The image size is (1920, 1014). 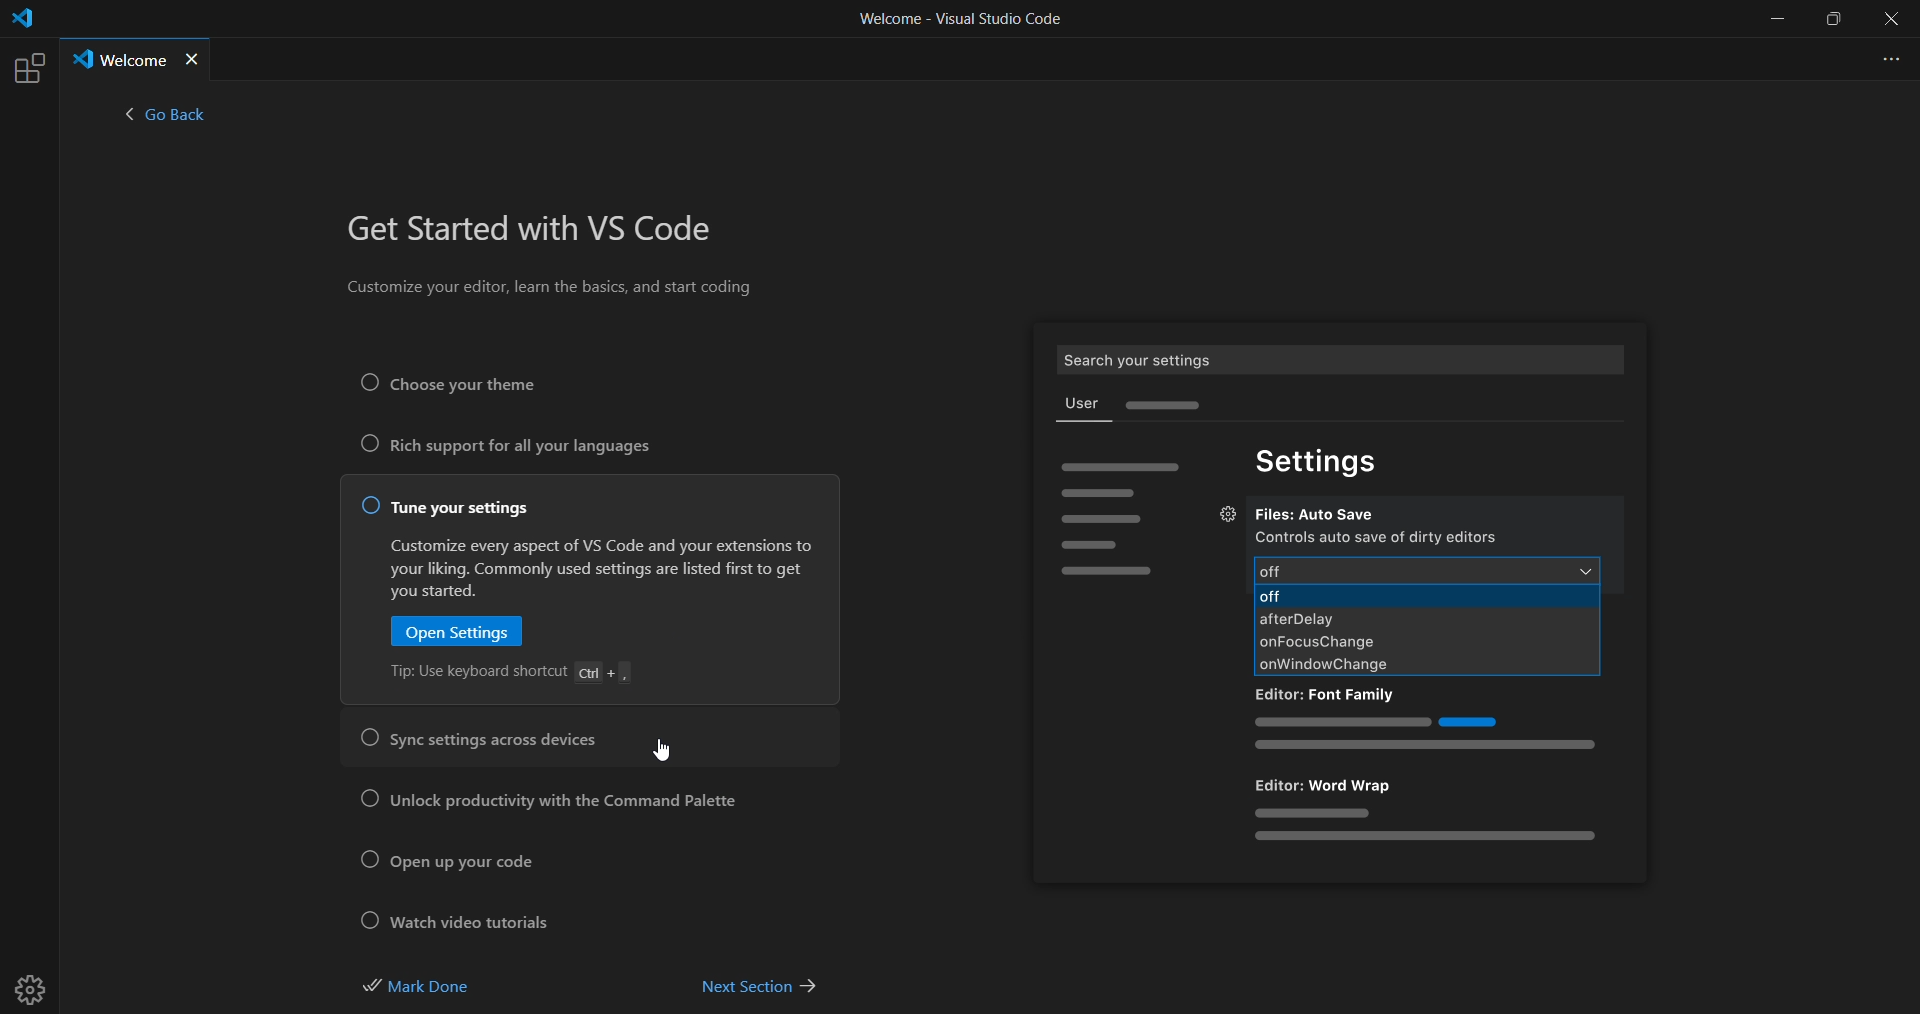 What do you see at coordinates (1344, 666) in the screenshot?
I see `onWindowChange` at bounding box center [1344, 666].